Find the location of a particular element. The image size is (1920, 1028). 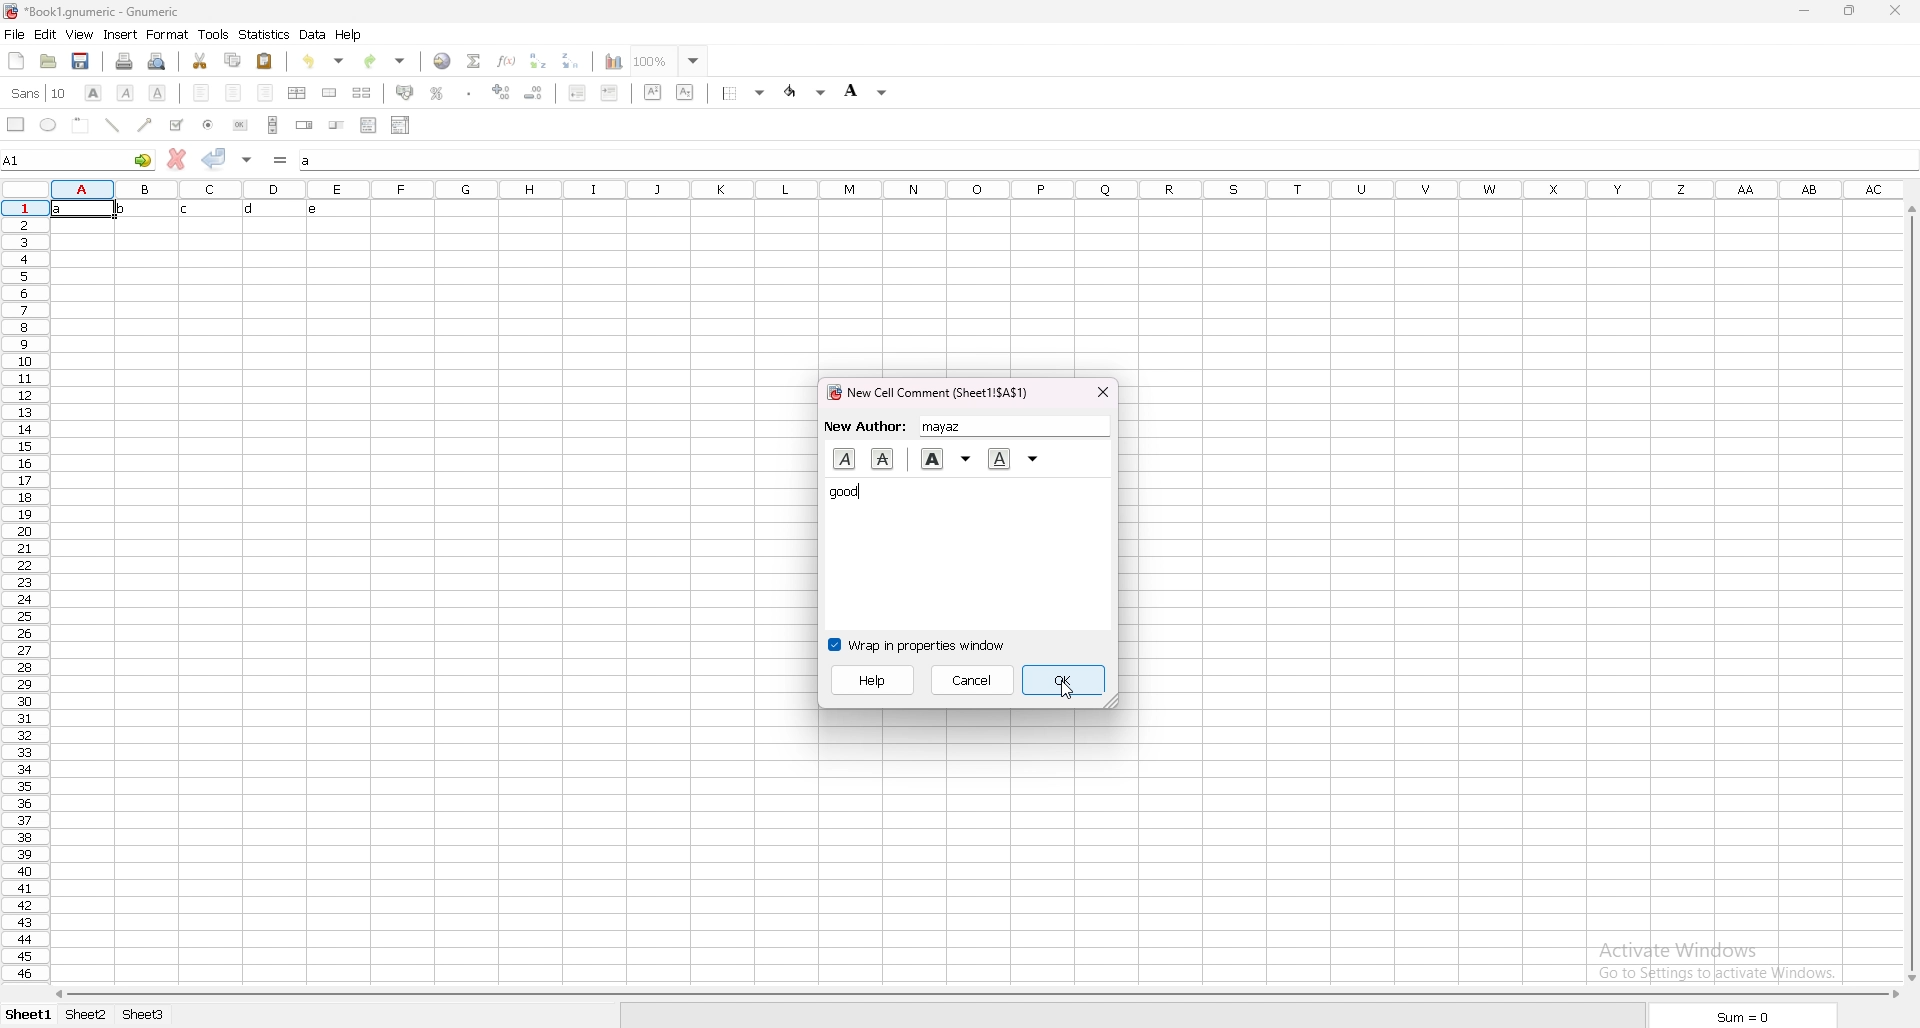

increase decimals is located at coordinates (502, 91).